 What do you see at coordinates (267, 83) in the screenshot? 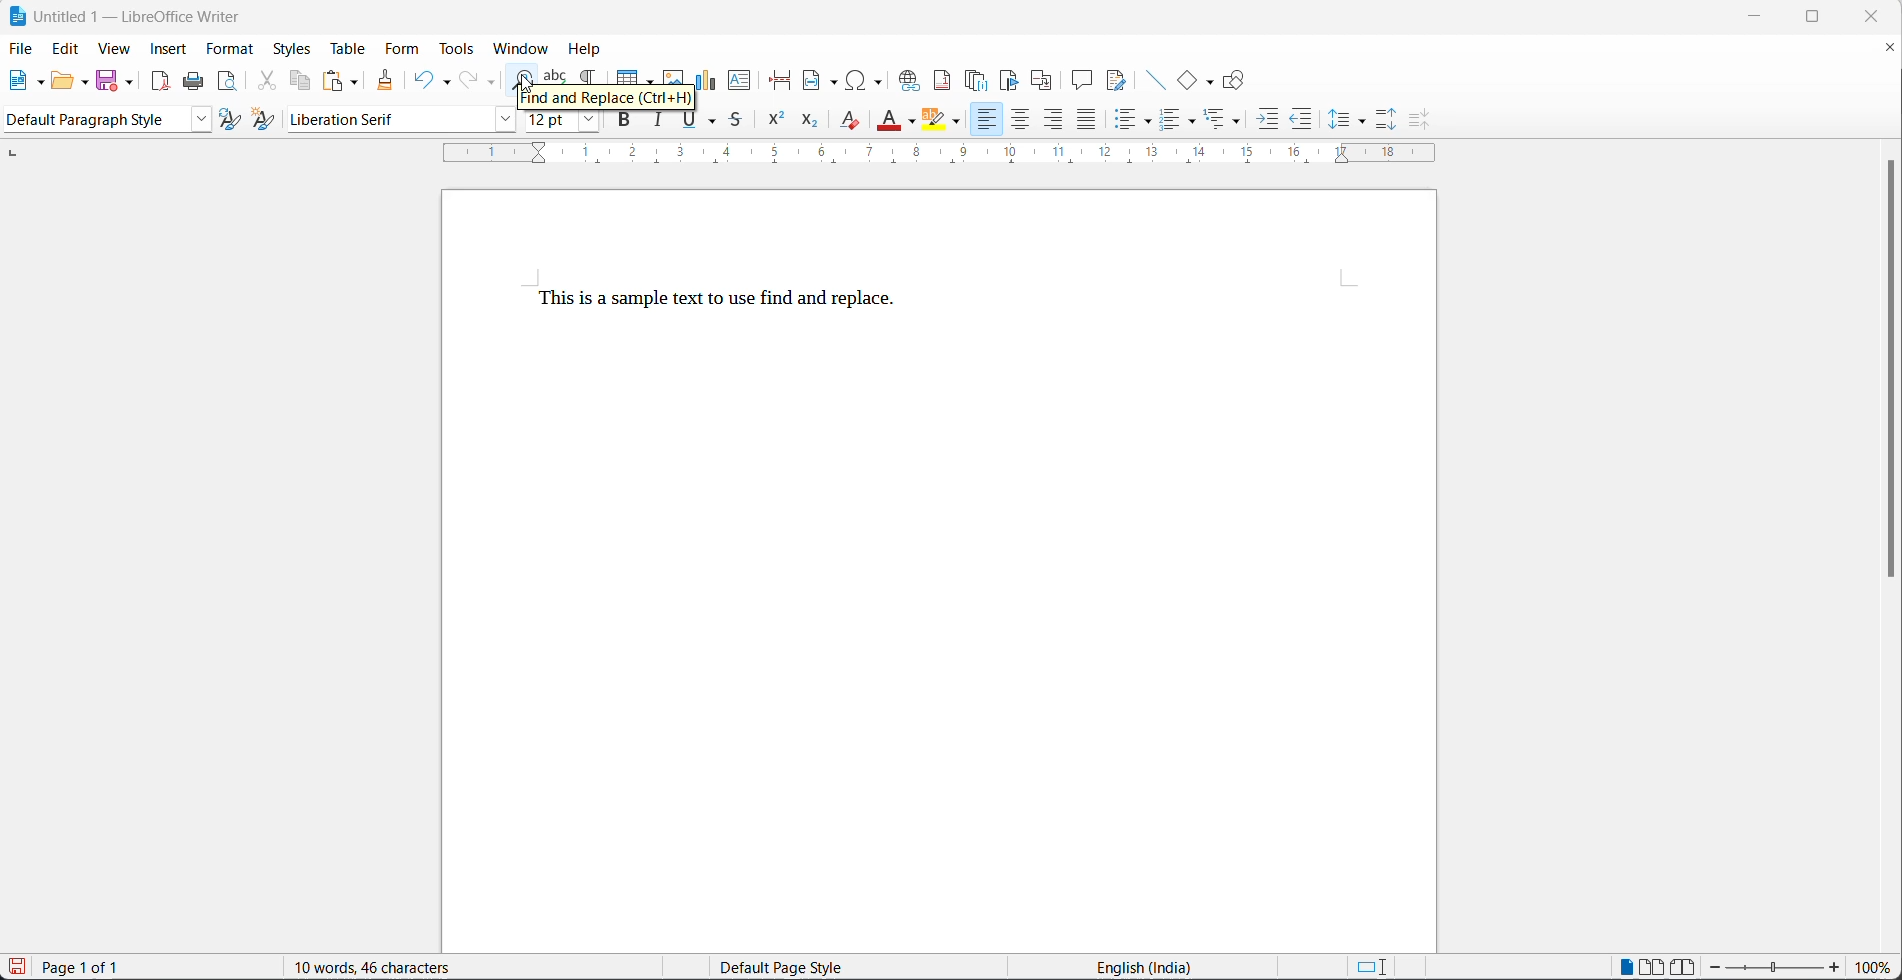
I see `cut` at bounding box center [267, 83].